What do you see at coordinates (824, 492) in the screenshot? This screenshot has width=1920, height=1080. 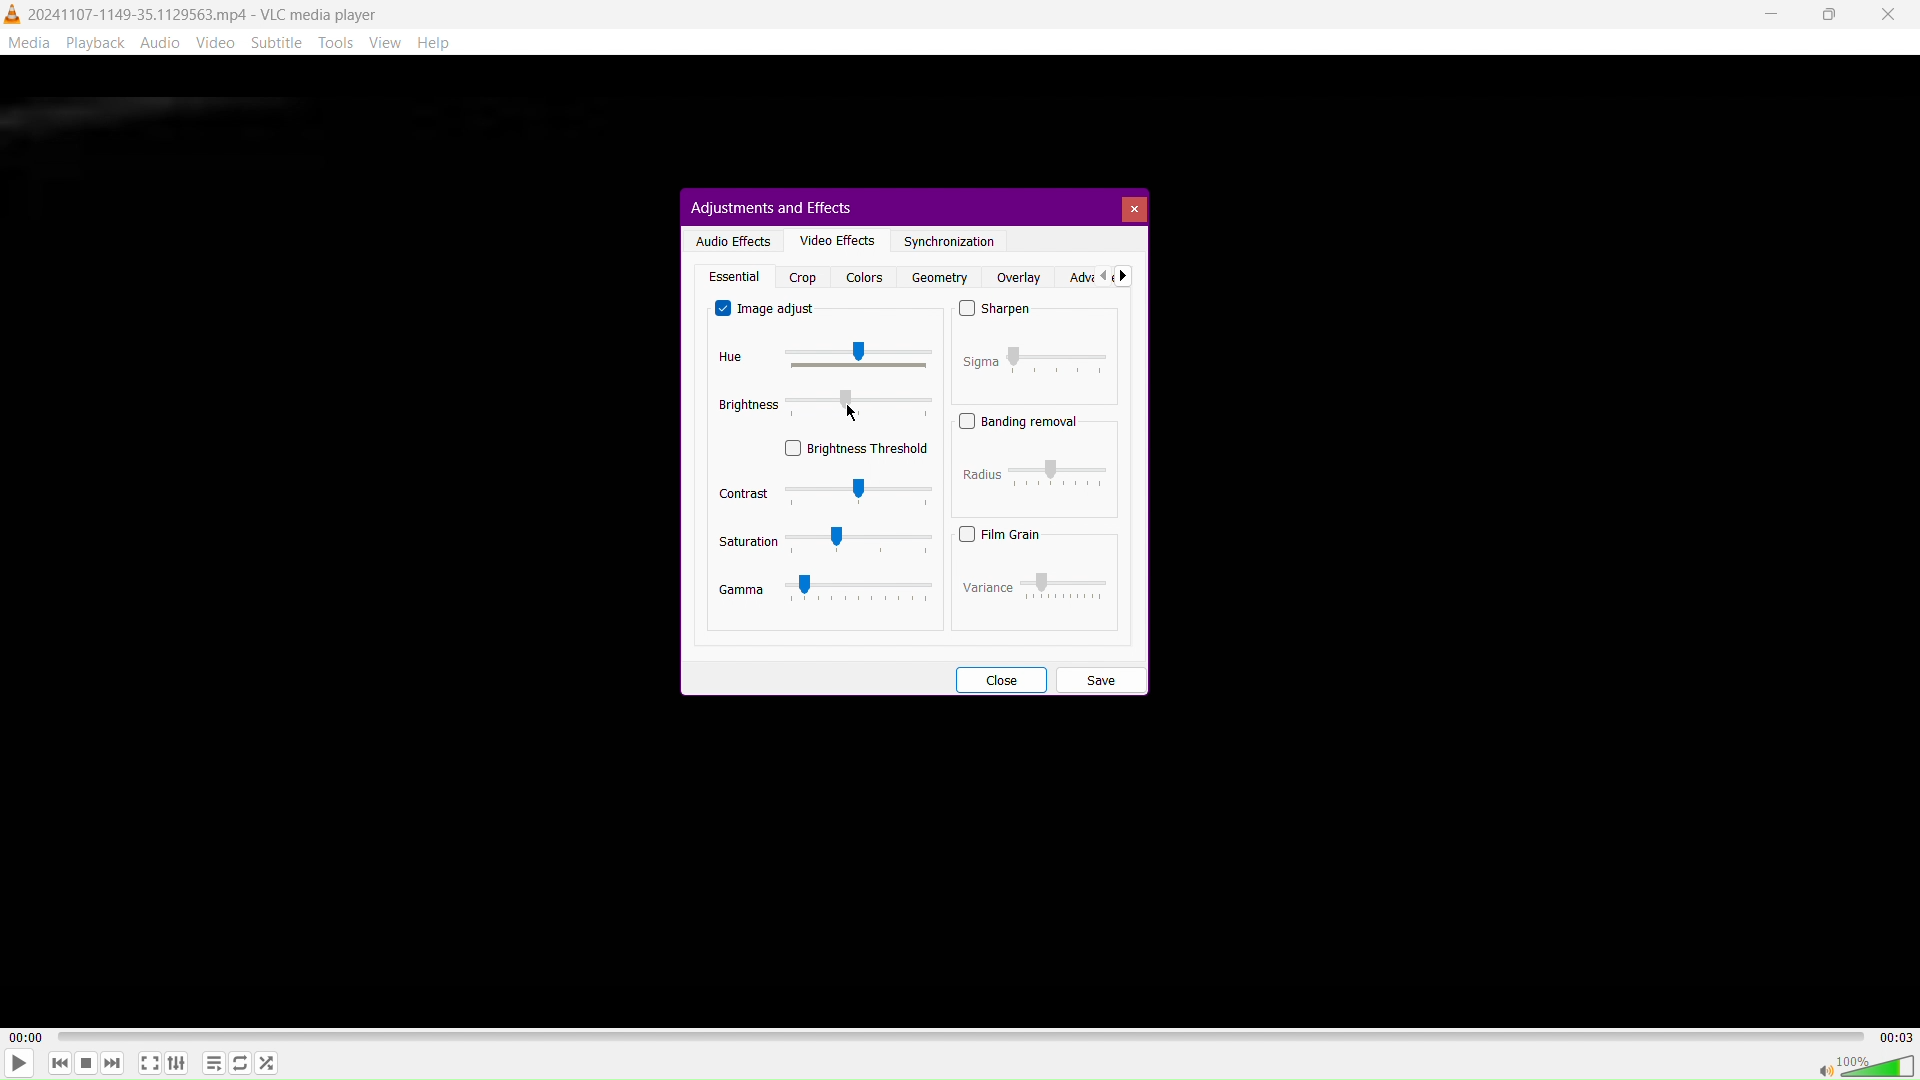 I see `Contrast` at bounding box center [824, 492].